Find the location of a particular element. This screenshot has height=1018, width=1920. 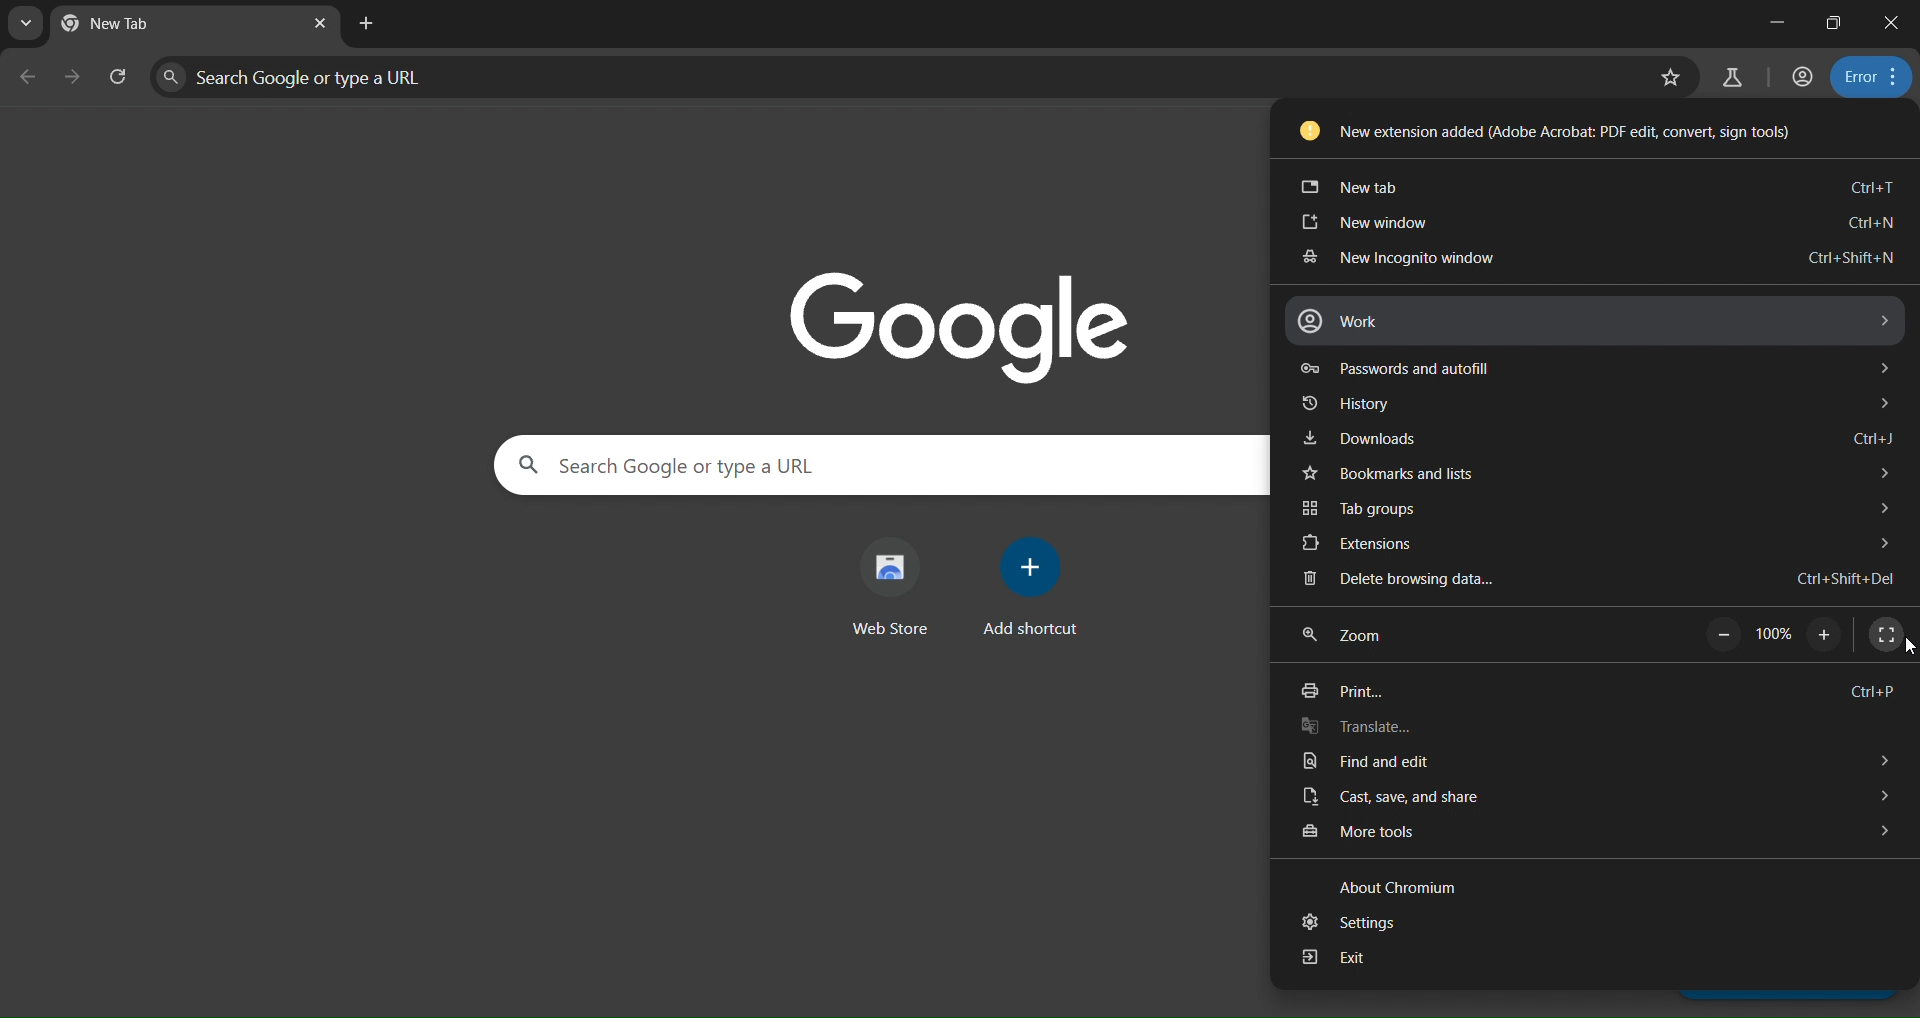

account is located at coordinates (1801, 76).